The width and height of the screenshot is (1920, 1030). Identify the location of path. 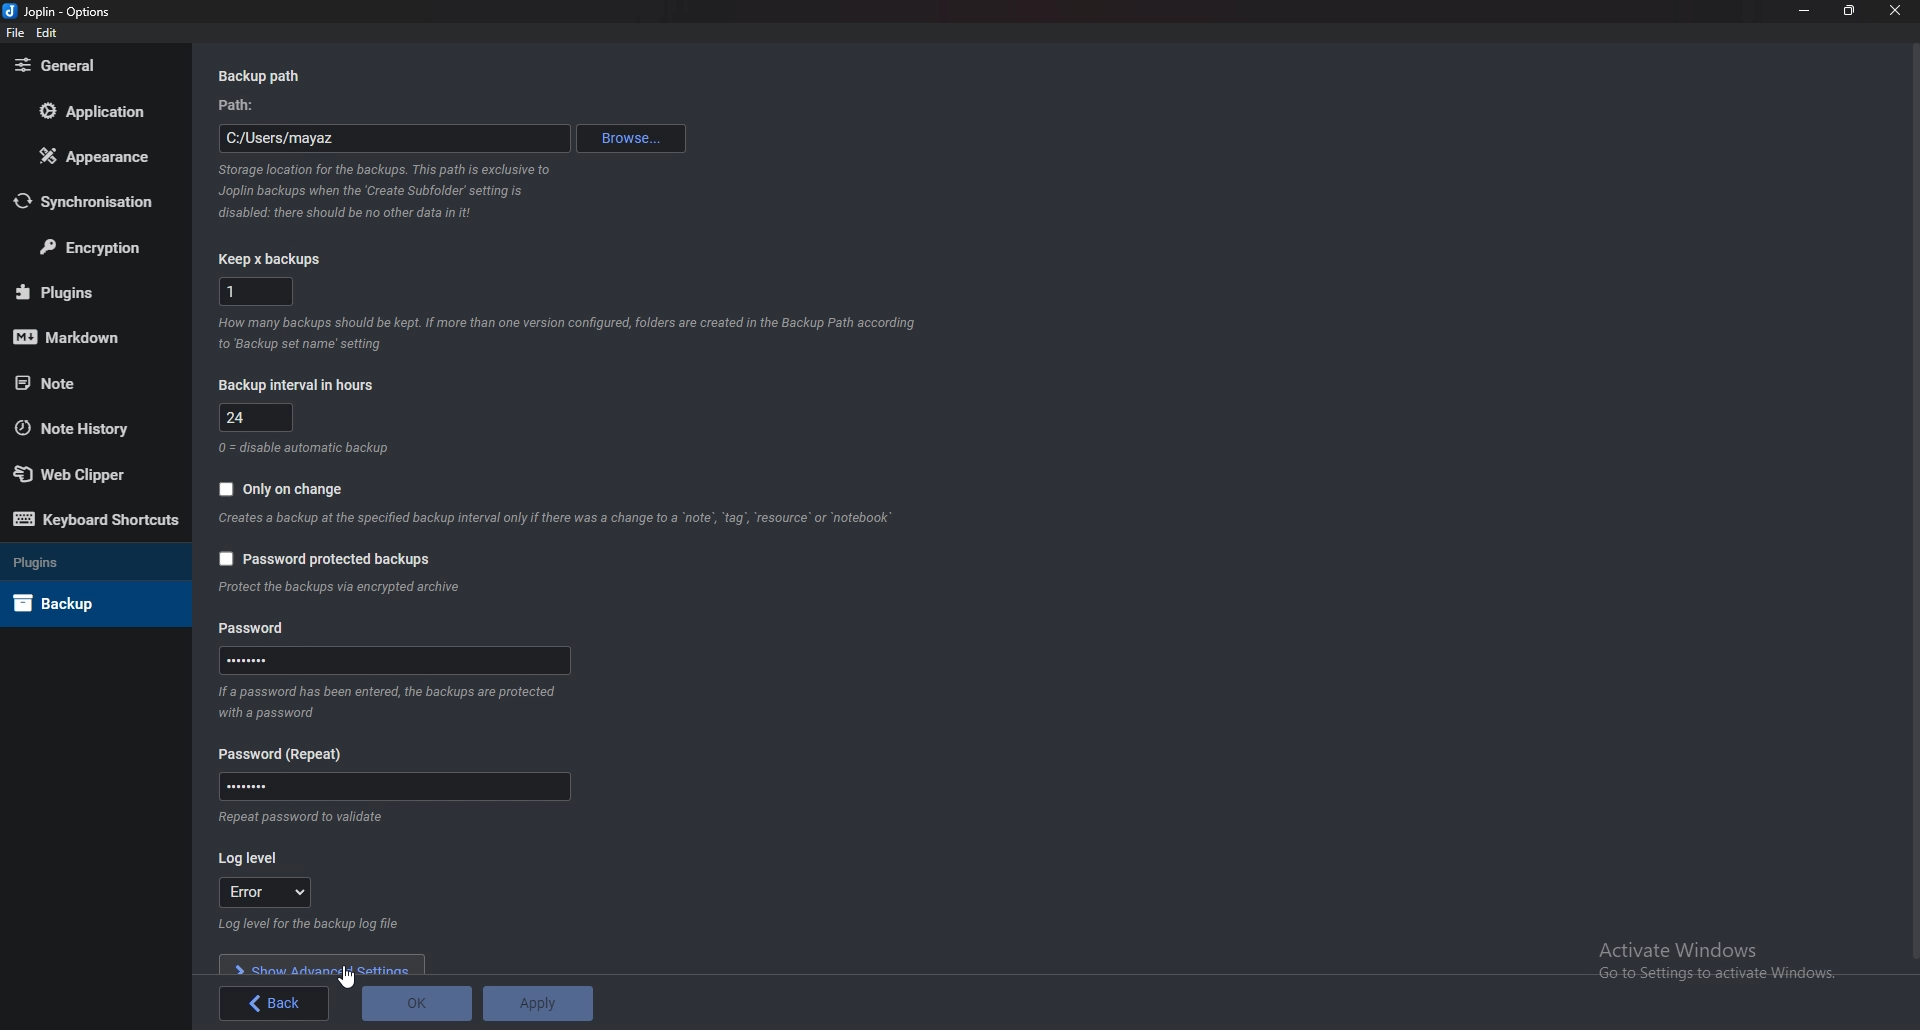
(240, 106).